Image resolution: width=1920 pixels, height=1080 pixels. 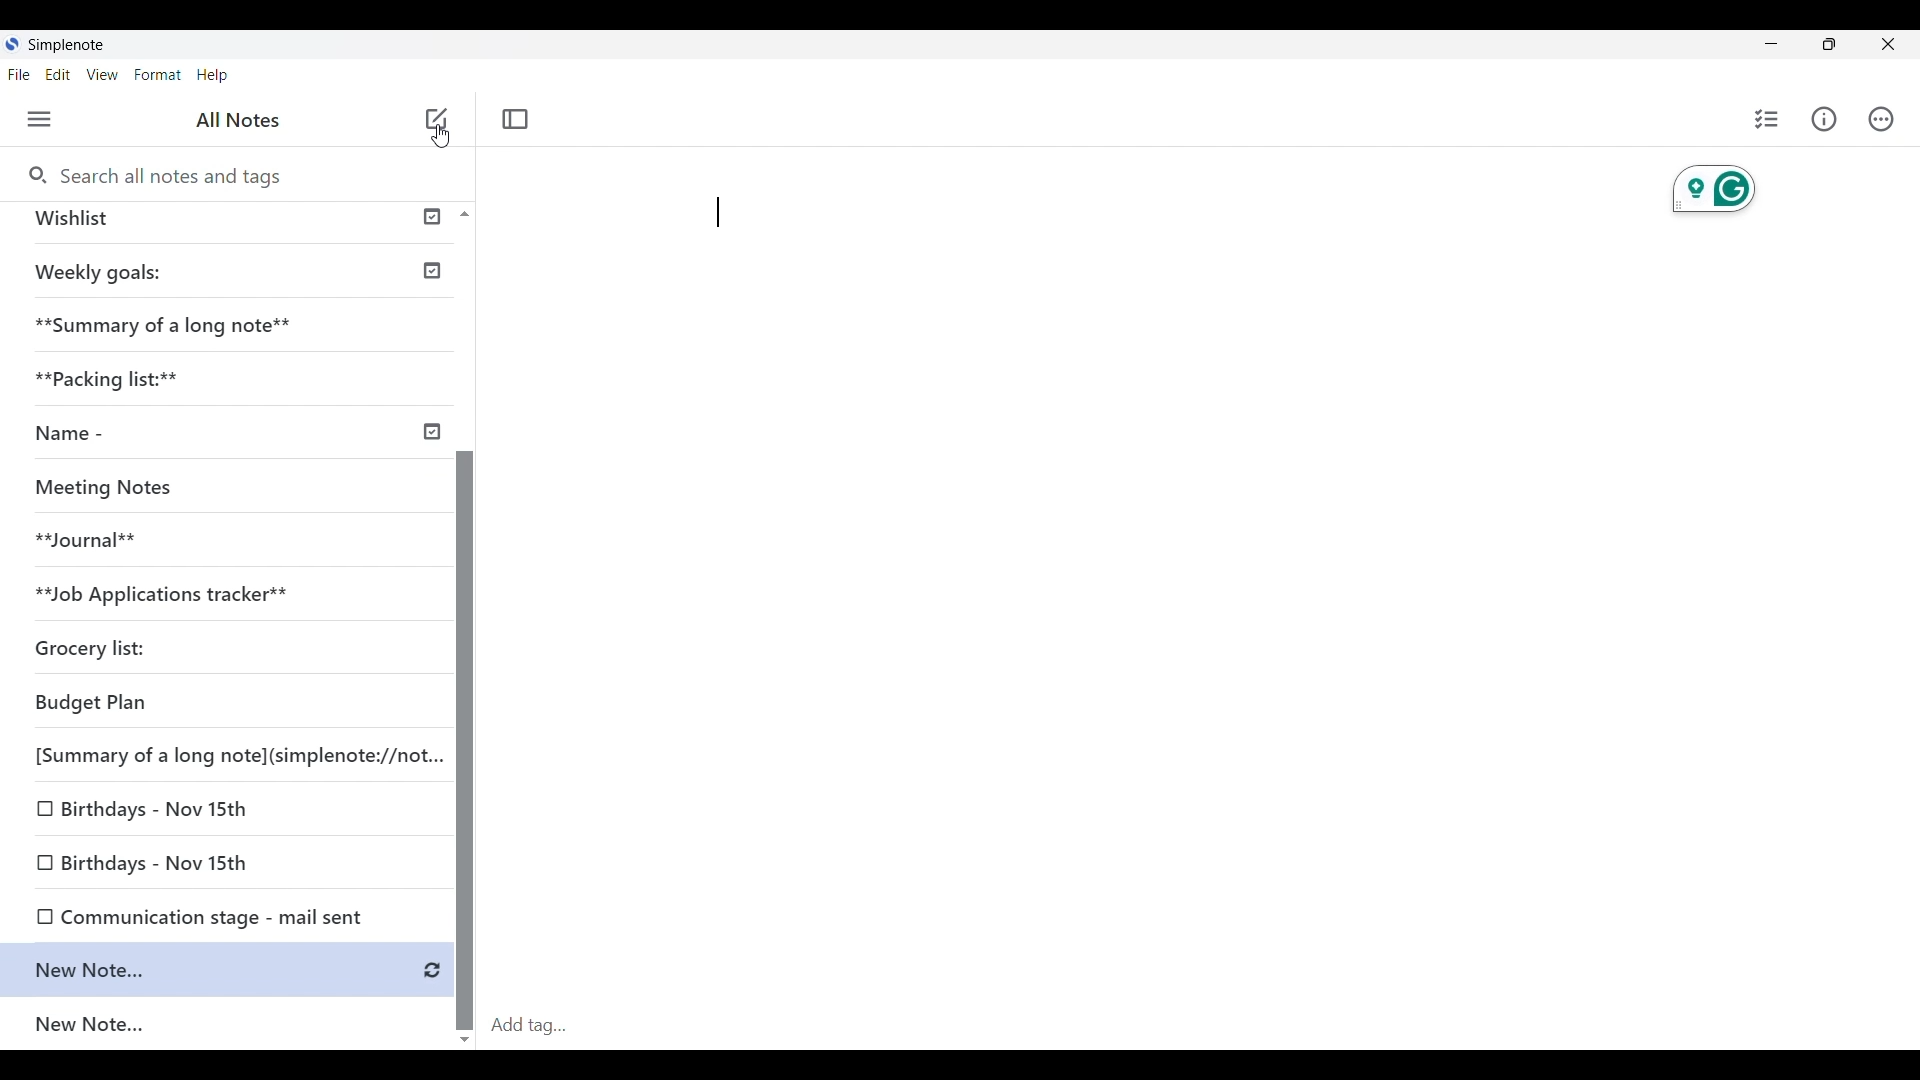 I want to click on O Birthdays - Nov 15th, so click(x=145, y=809).